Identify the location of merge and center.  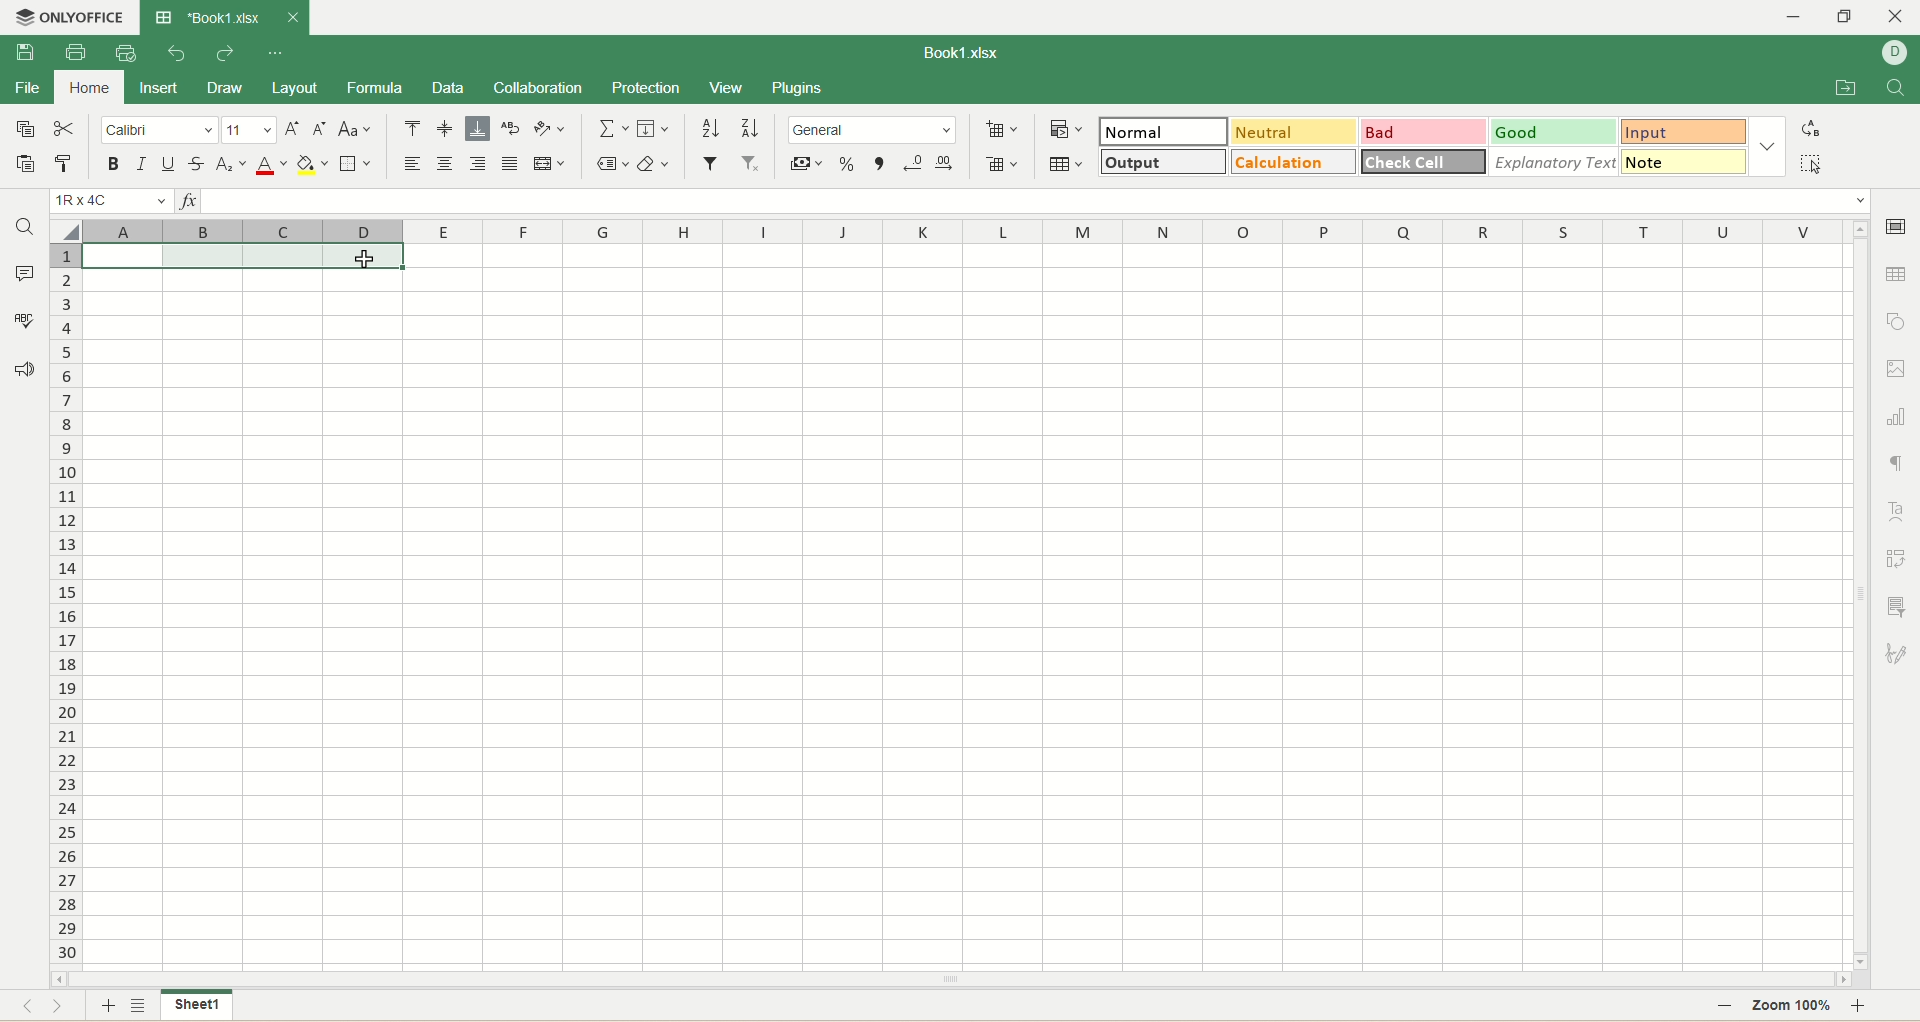
(549, 164).